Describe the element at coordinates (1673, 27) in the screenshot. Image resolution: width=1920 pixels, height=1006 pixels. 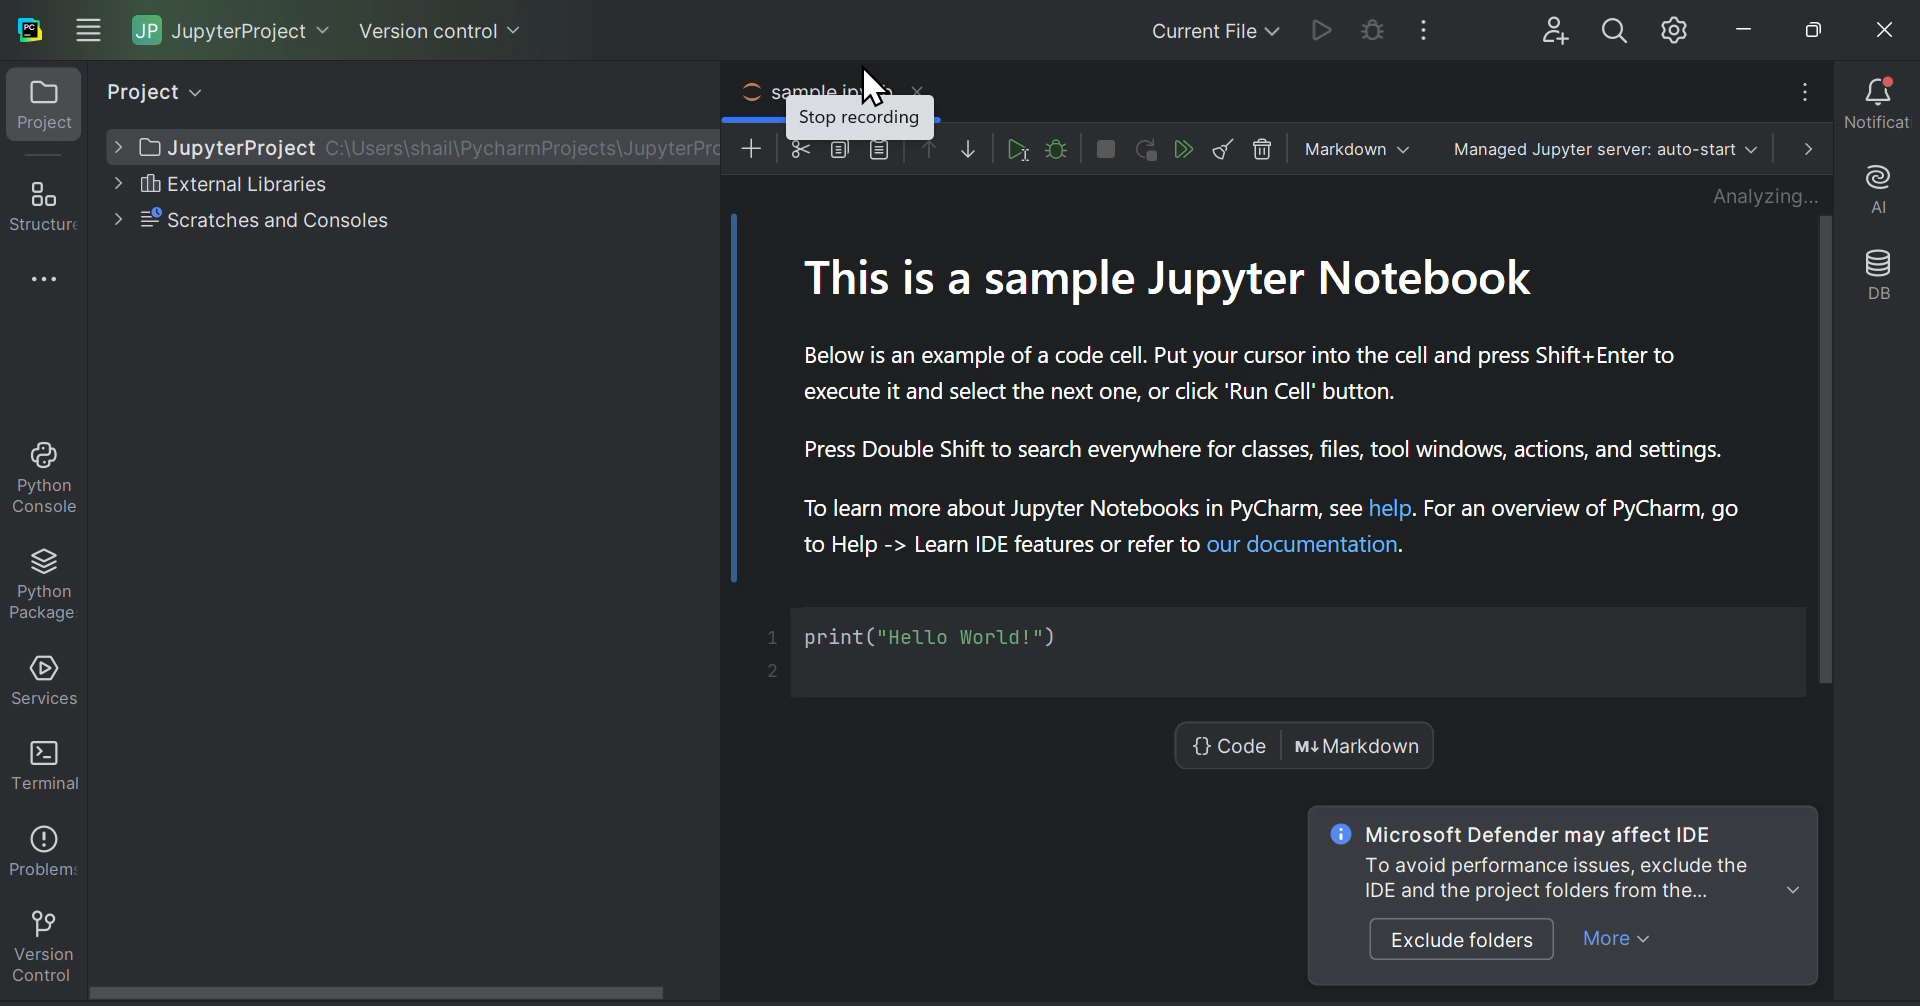
I see `Settings` at that location.